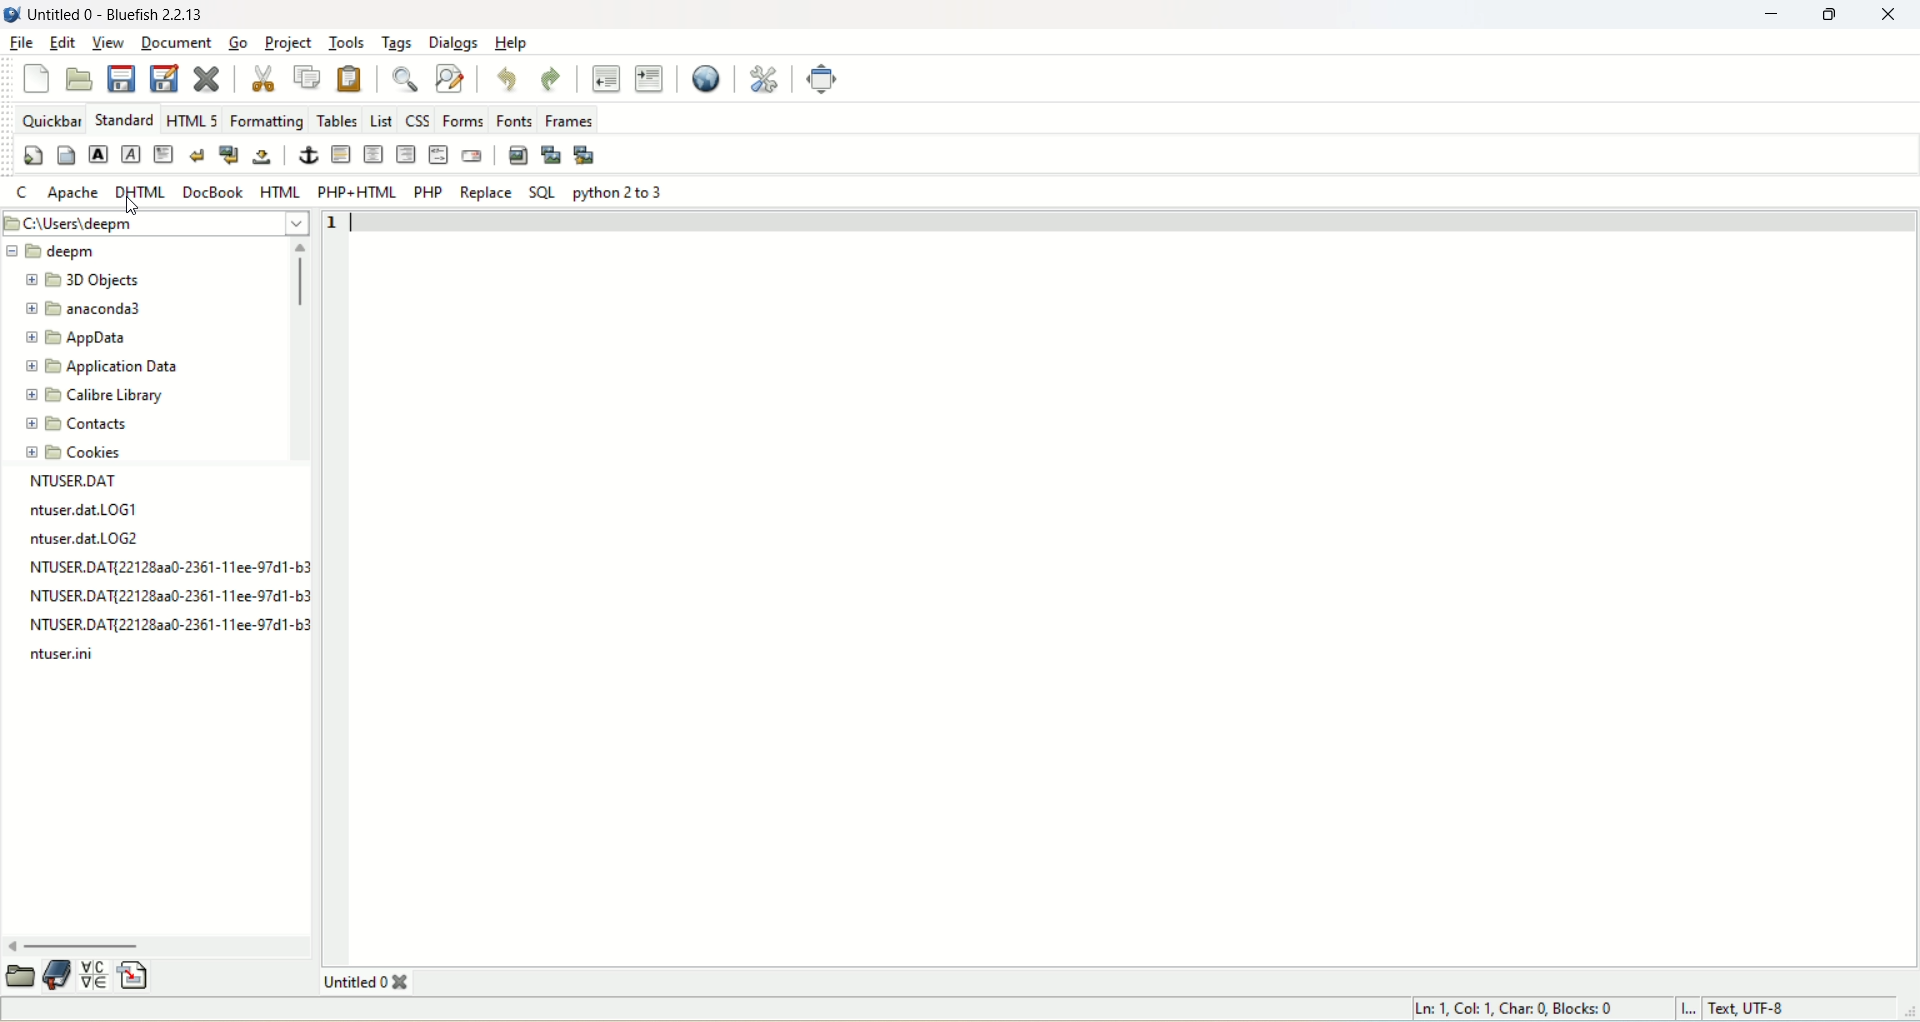  I want to click on forms, so click(464, 118).